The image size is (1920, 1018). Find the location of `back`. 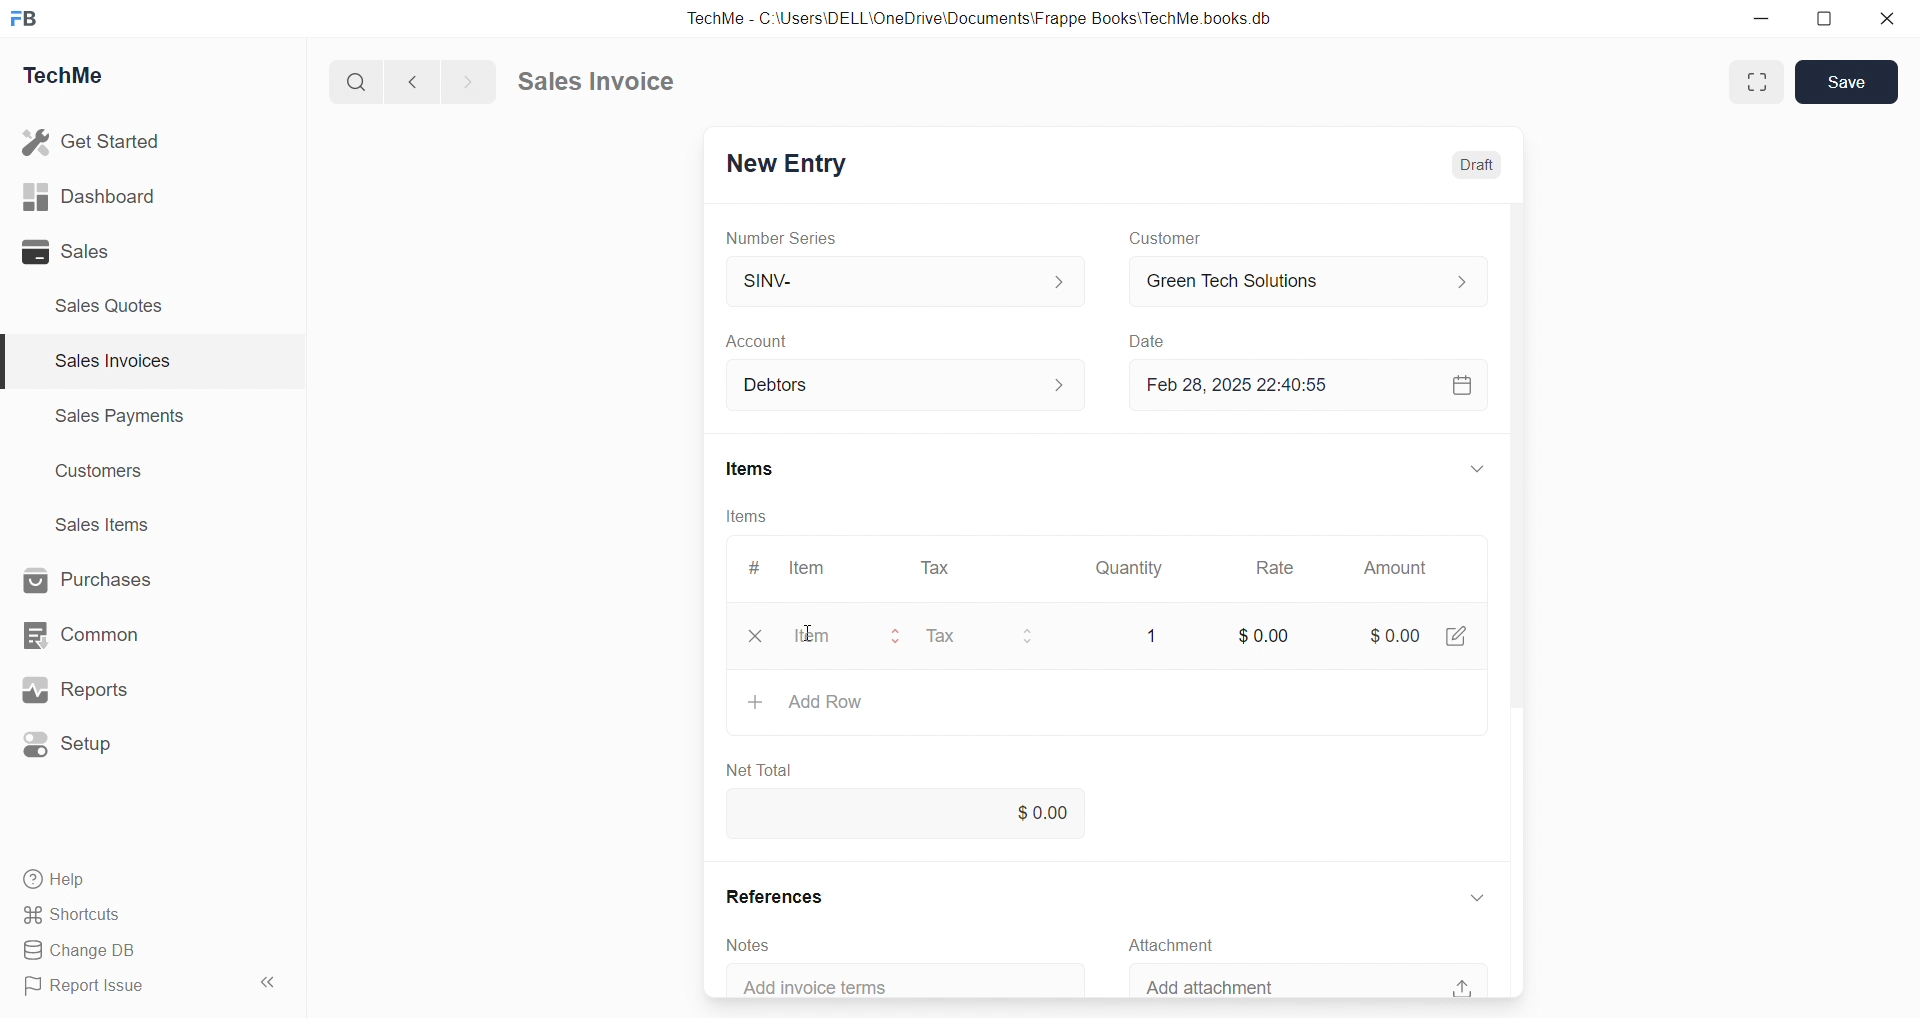

back is located at coordinates (408, 81).